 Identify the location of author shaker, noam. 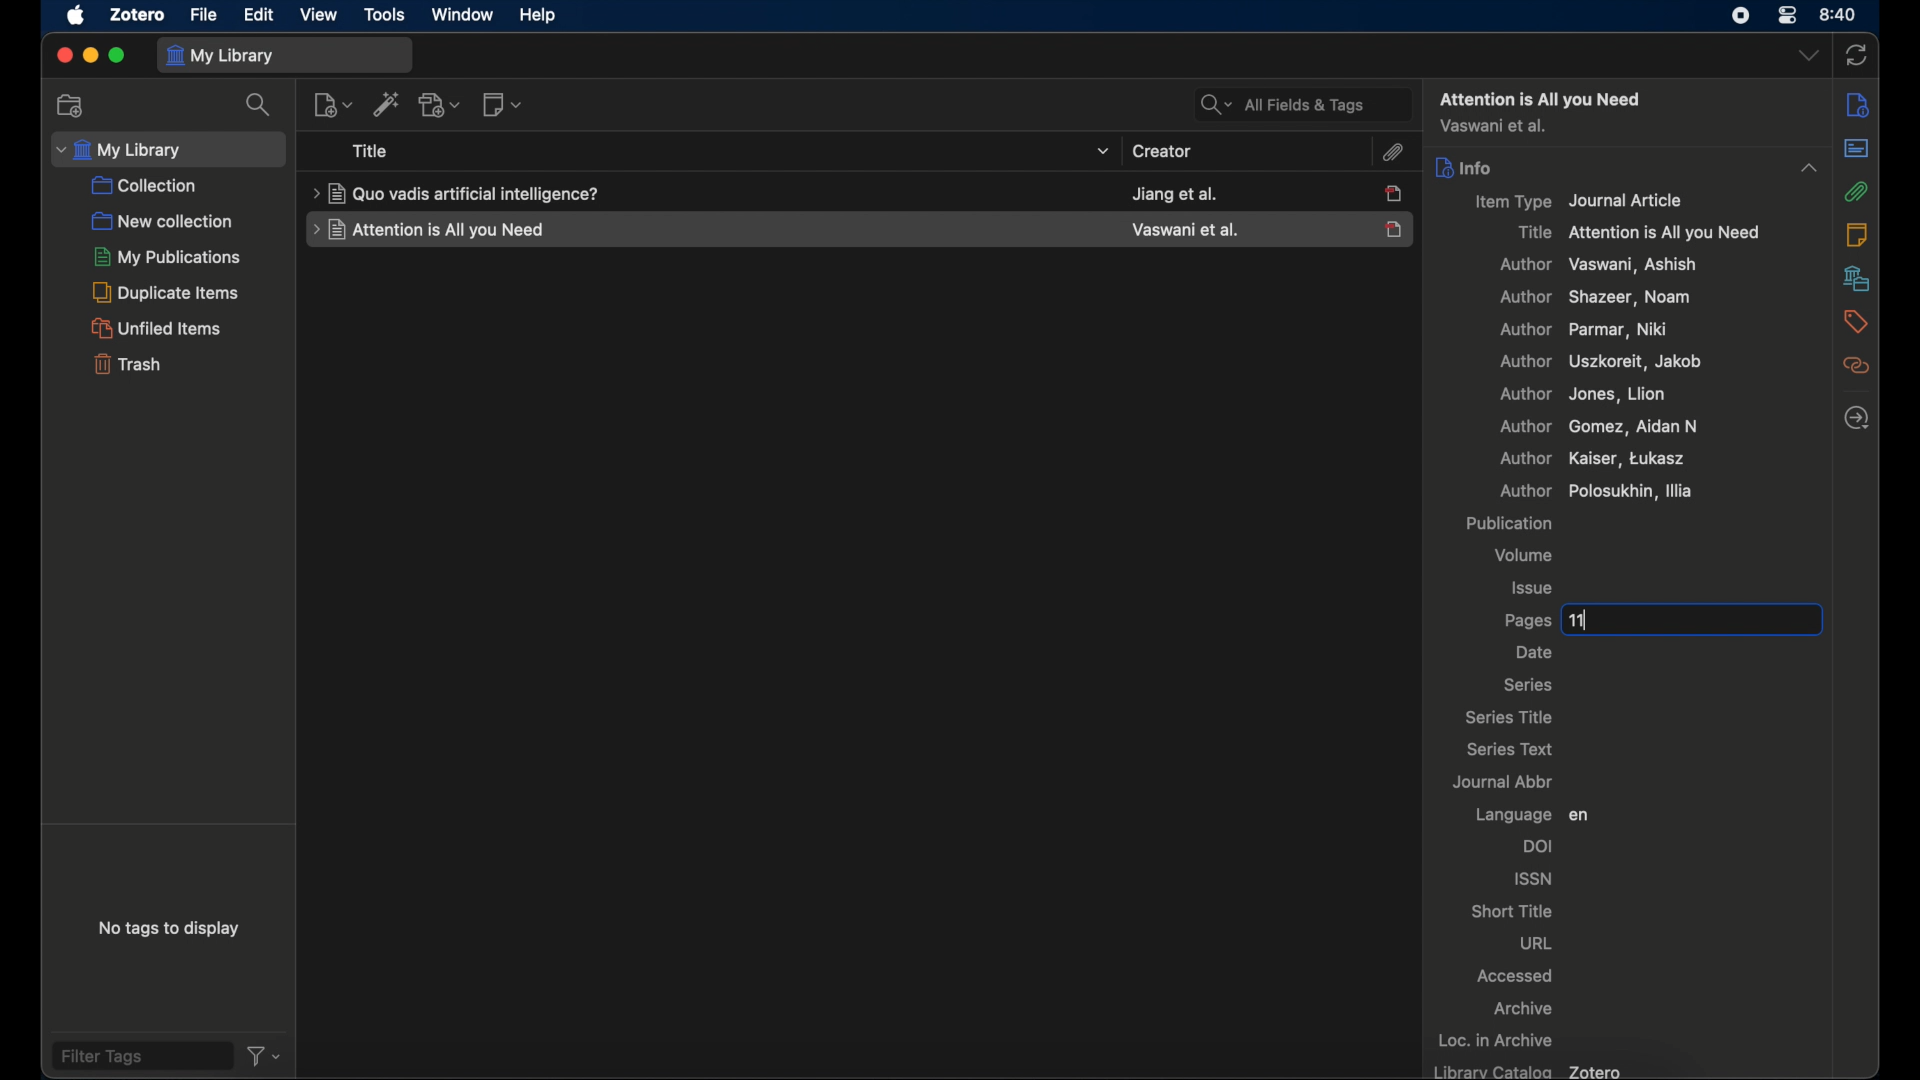
(1601, 299).